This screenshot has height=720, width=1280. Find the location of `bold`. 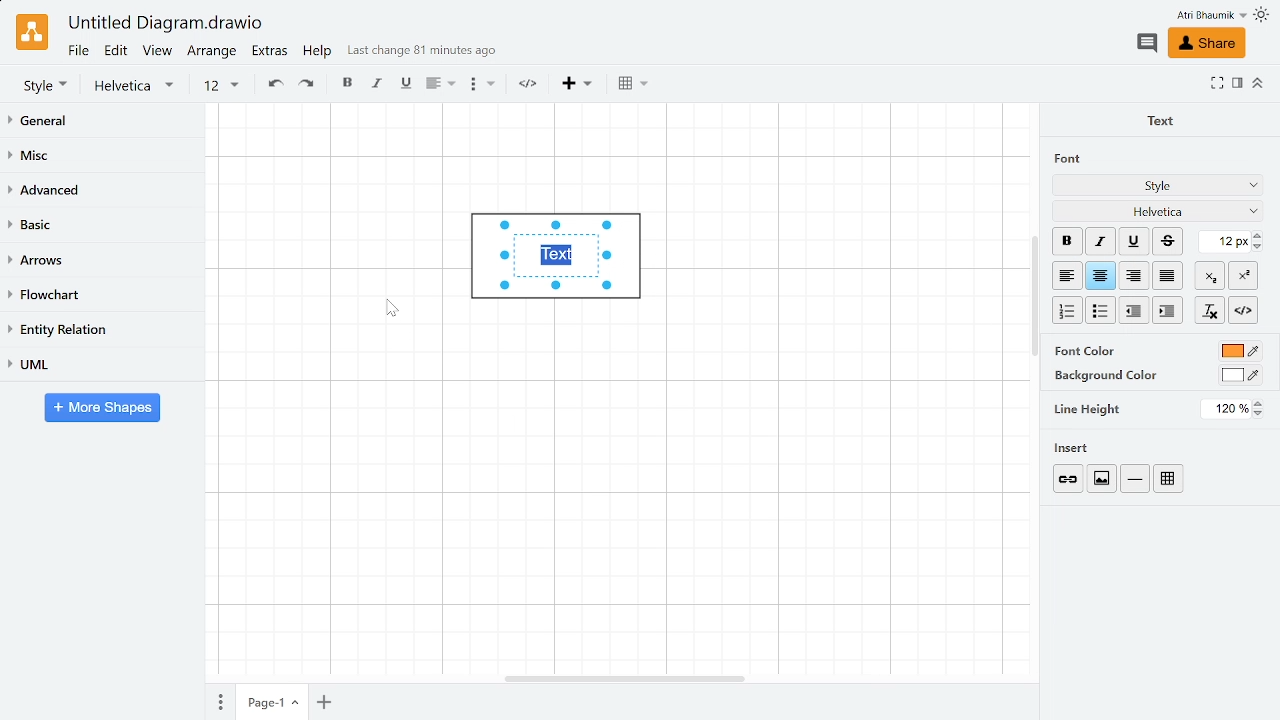

bold is located at coordinates (349, 85).